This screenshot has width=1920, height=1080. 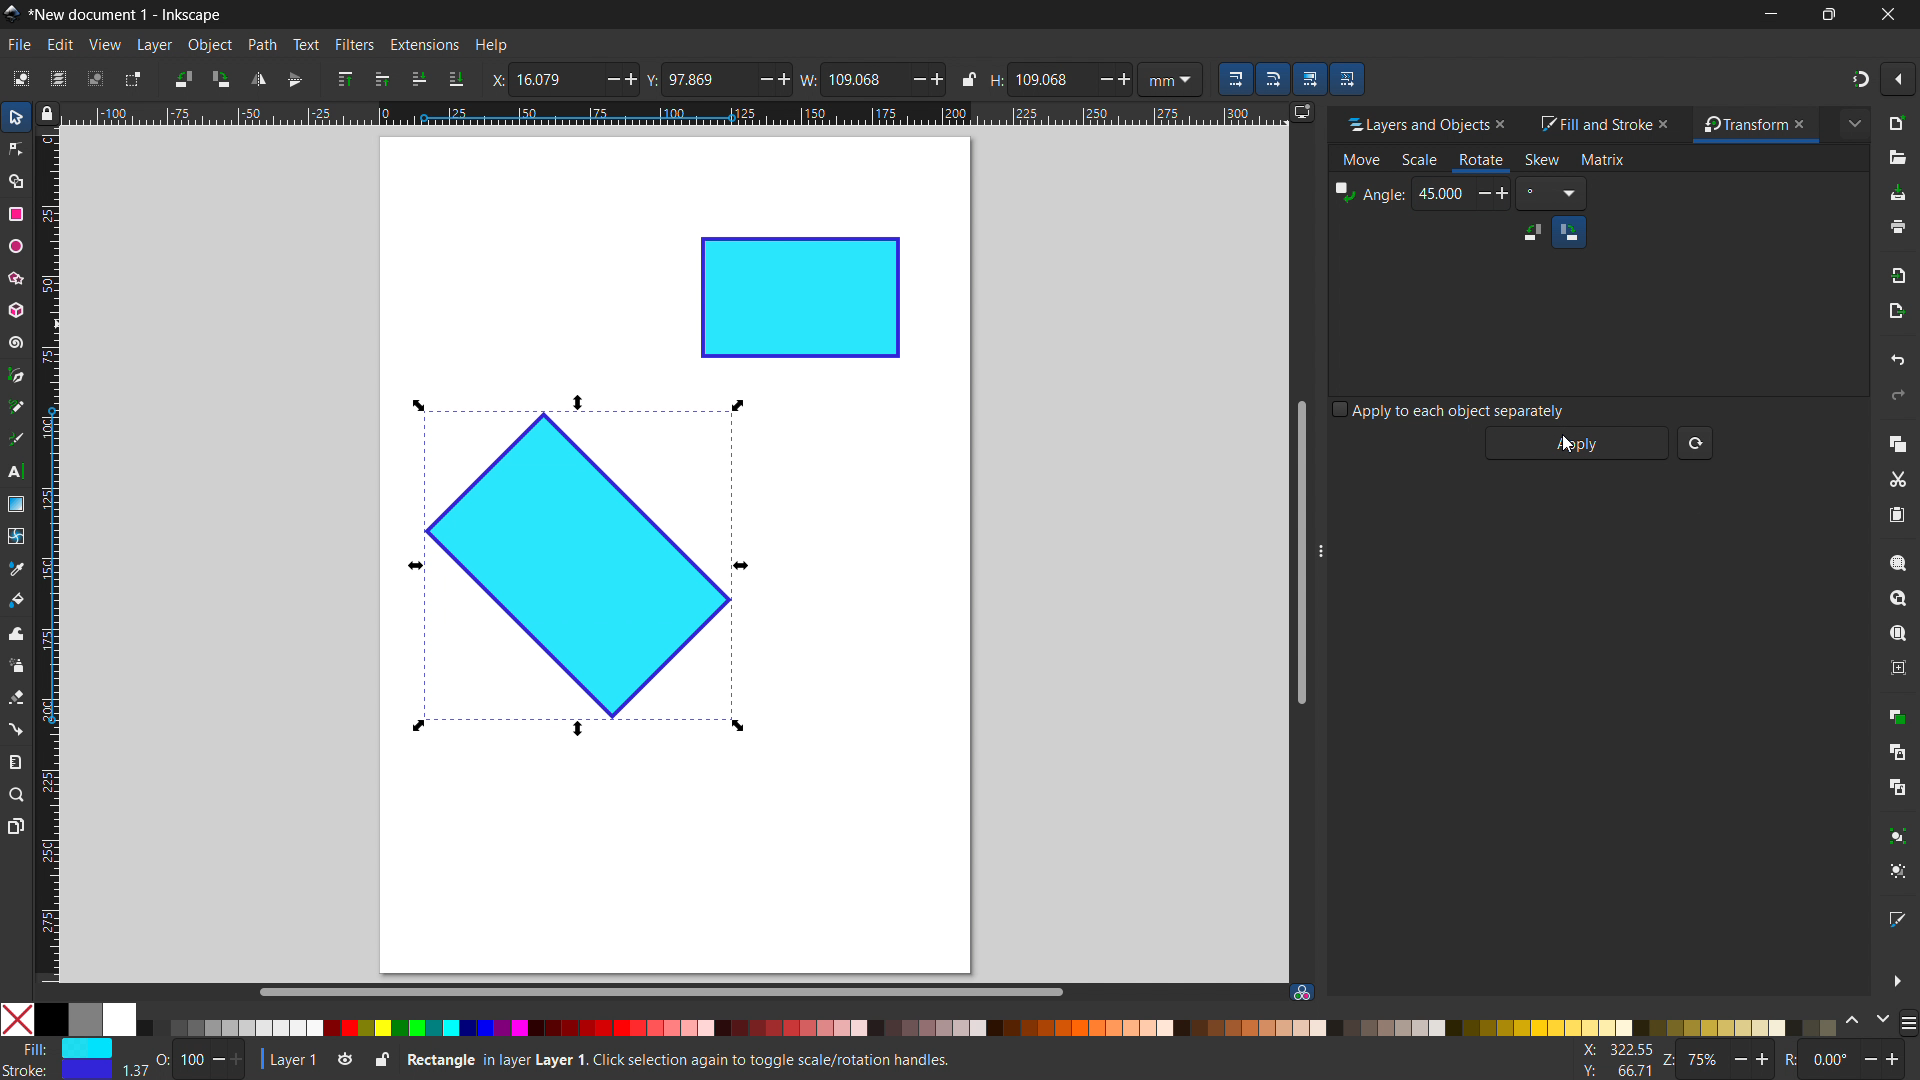 I want to click on apply to each object separately, so click(x=1449, y=409).